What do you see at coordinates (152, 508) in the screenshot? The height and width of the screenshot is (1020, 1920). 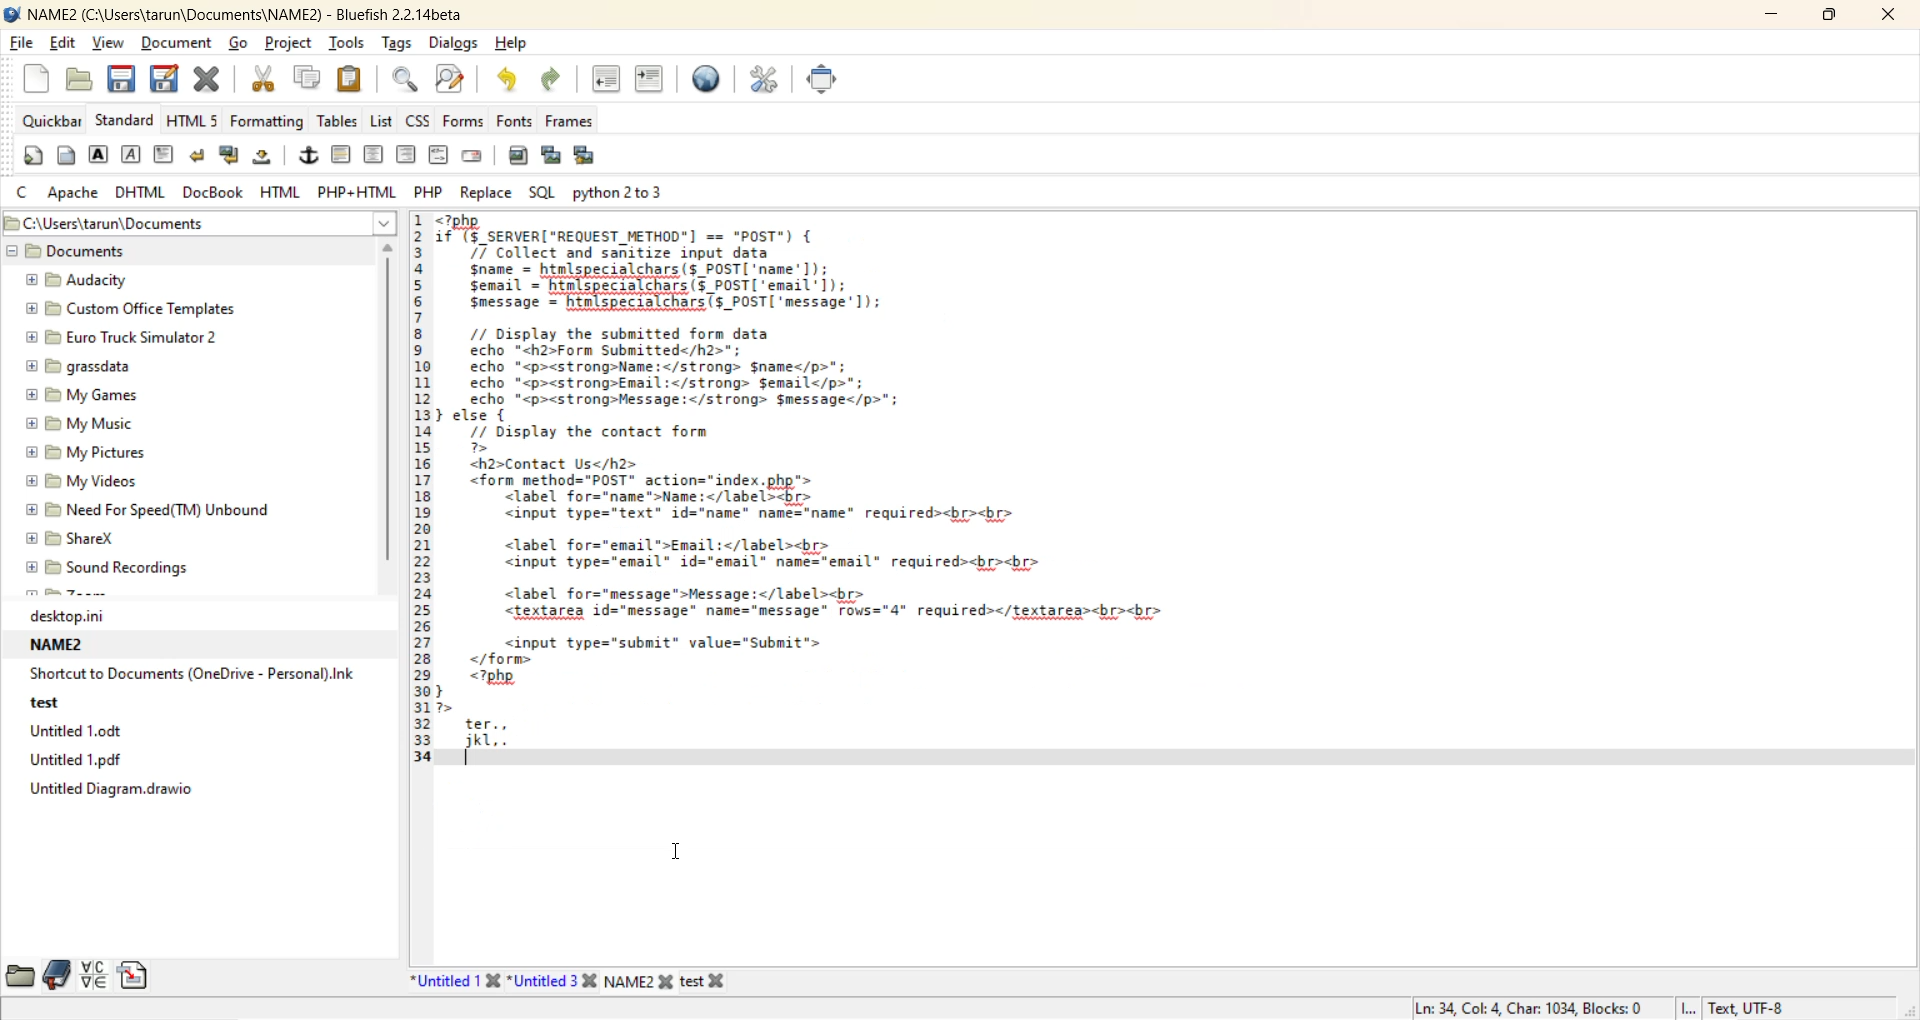 I see `Need For Speed(TM) Unbound` at bounding box center [152, 508].